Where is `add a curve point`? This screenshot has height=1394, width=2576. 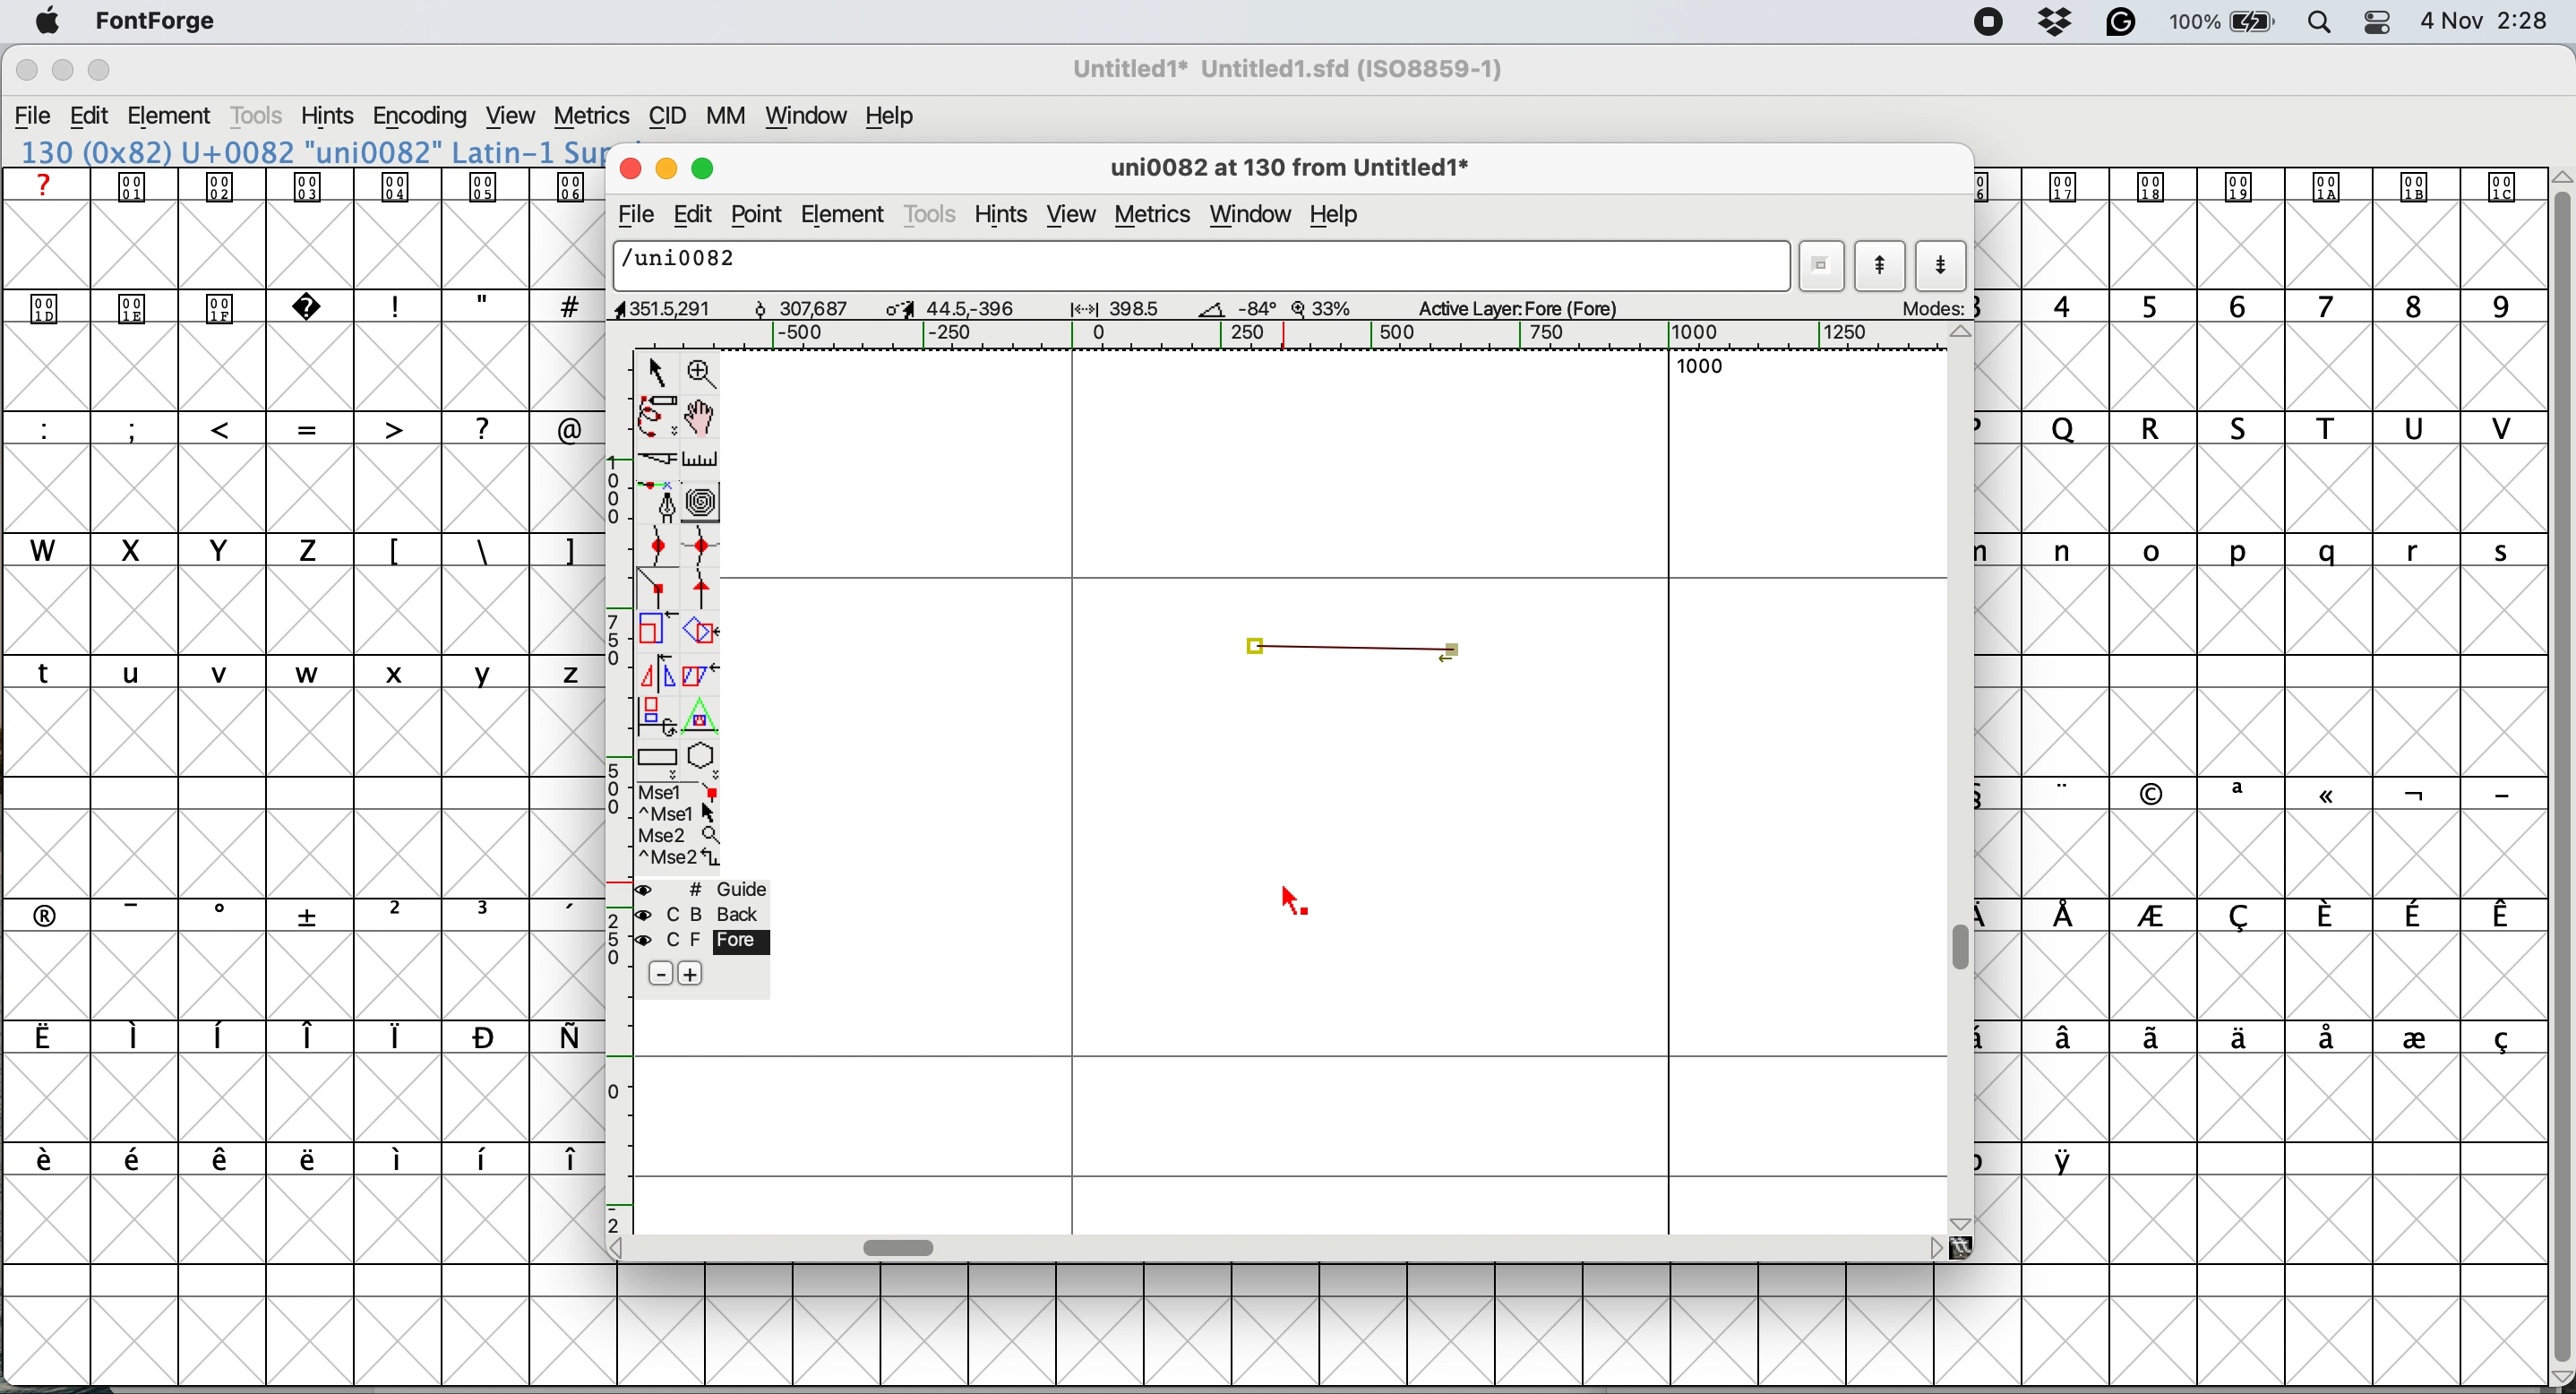
add a curve point is located at coordinates (658, 544).